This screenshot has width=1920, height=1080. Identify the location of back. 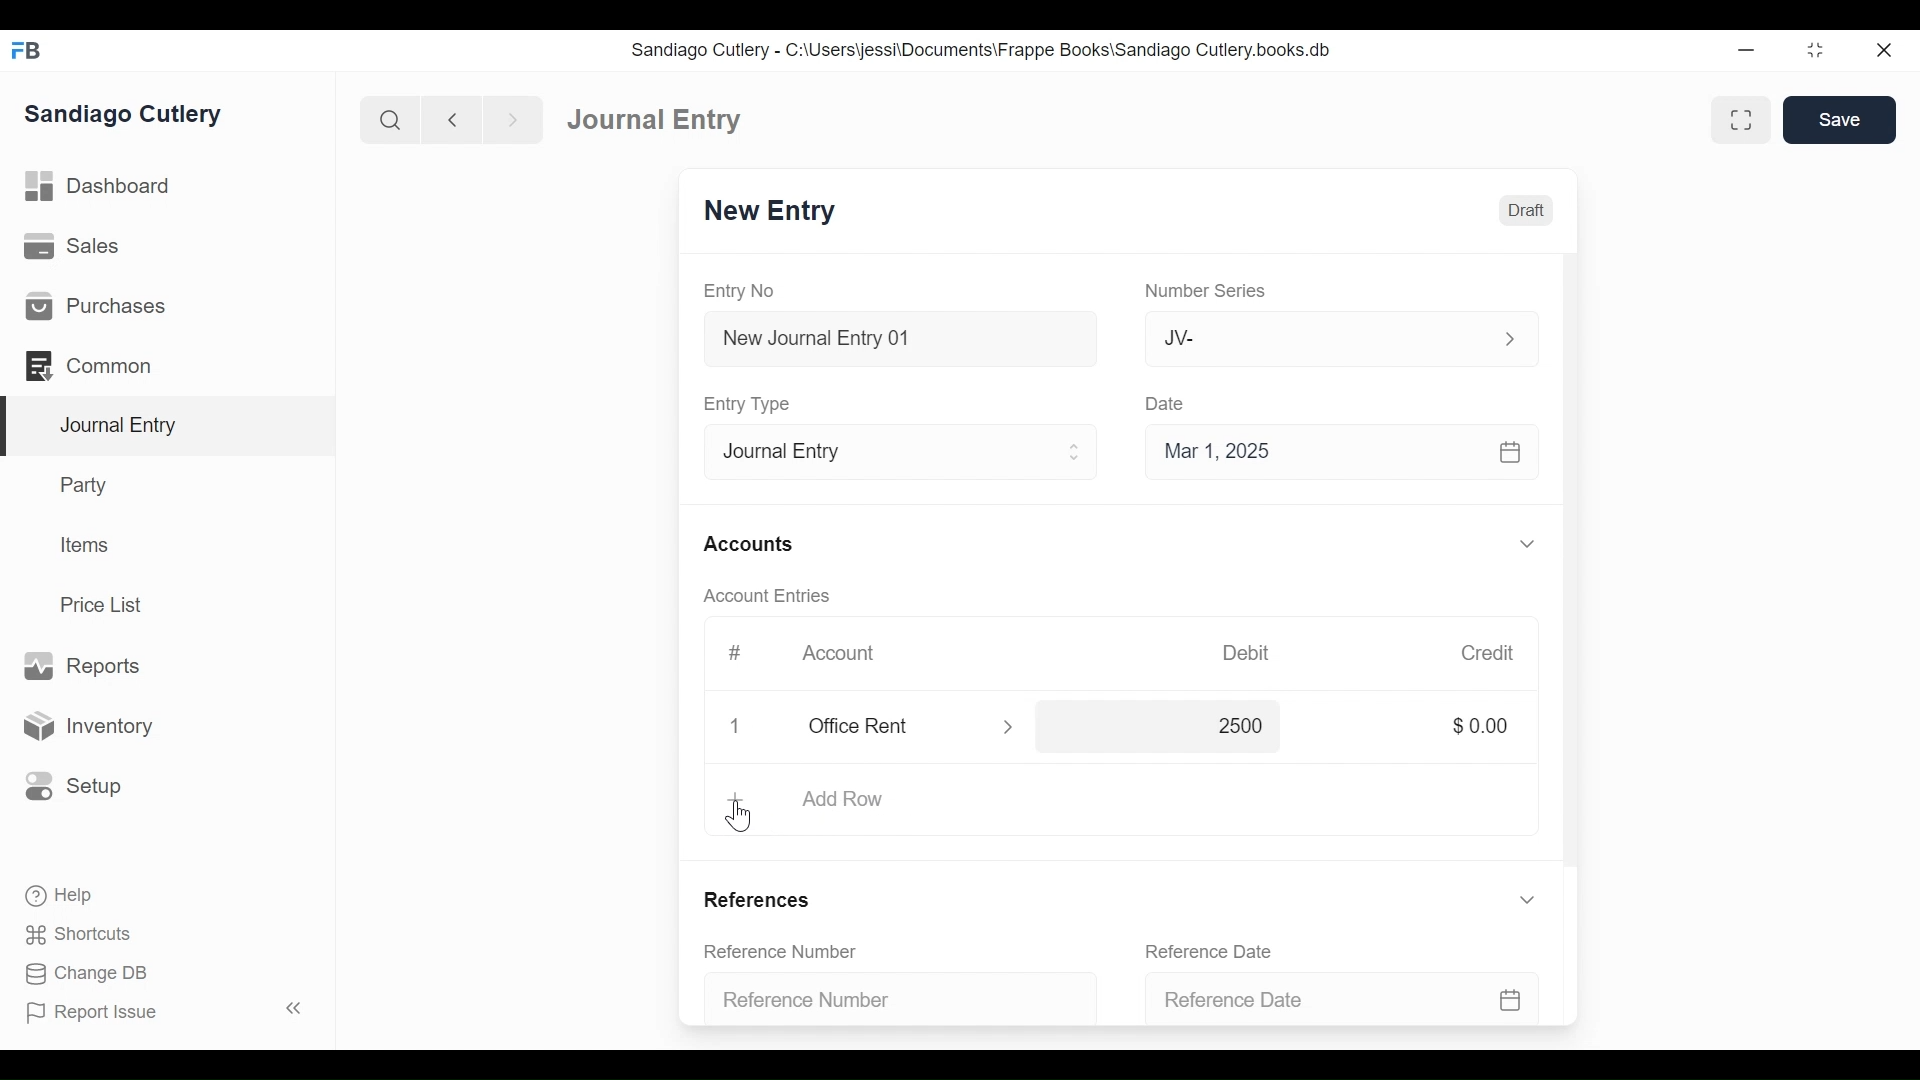
(452, 118).